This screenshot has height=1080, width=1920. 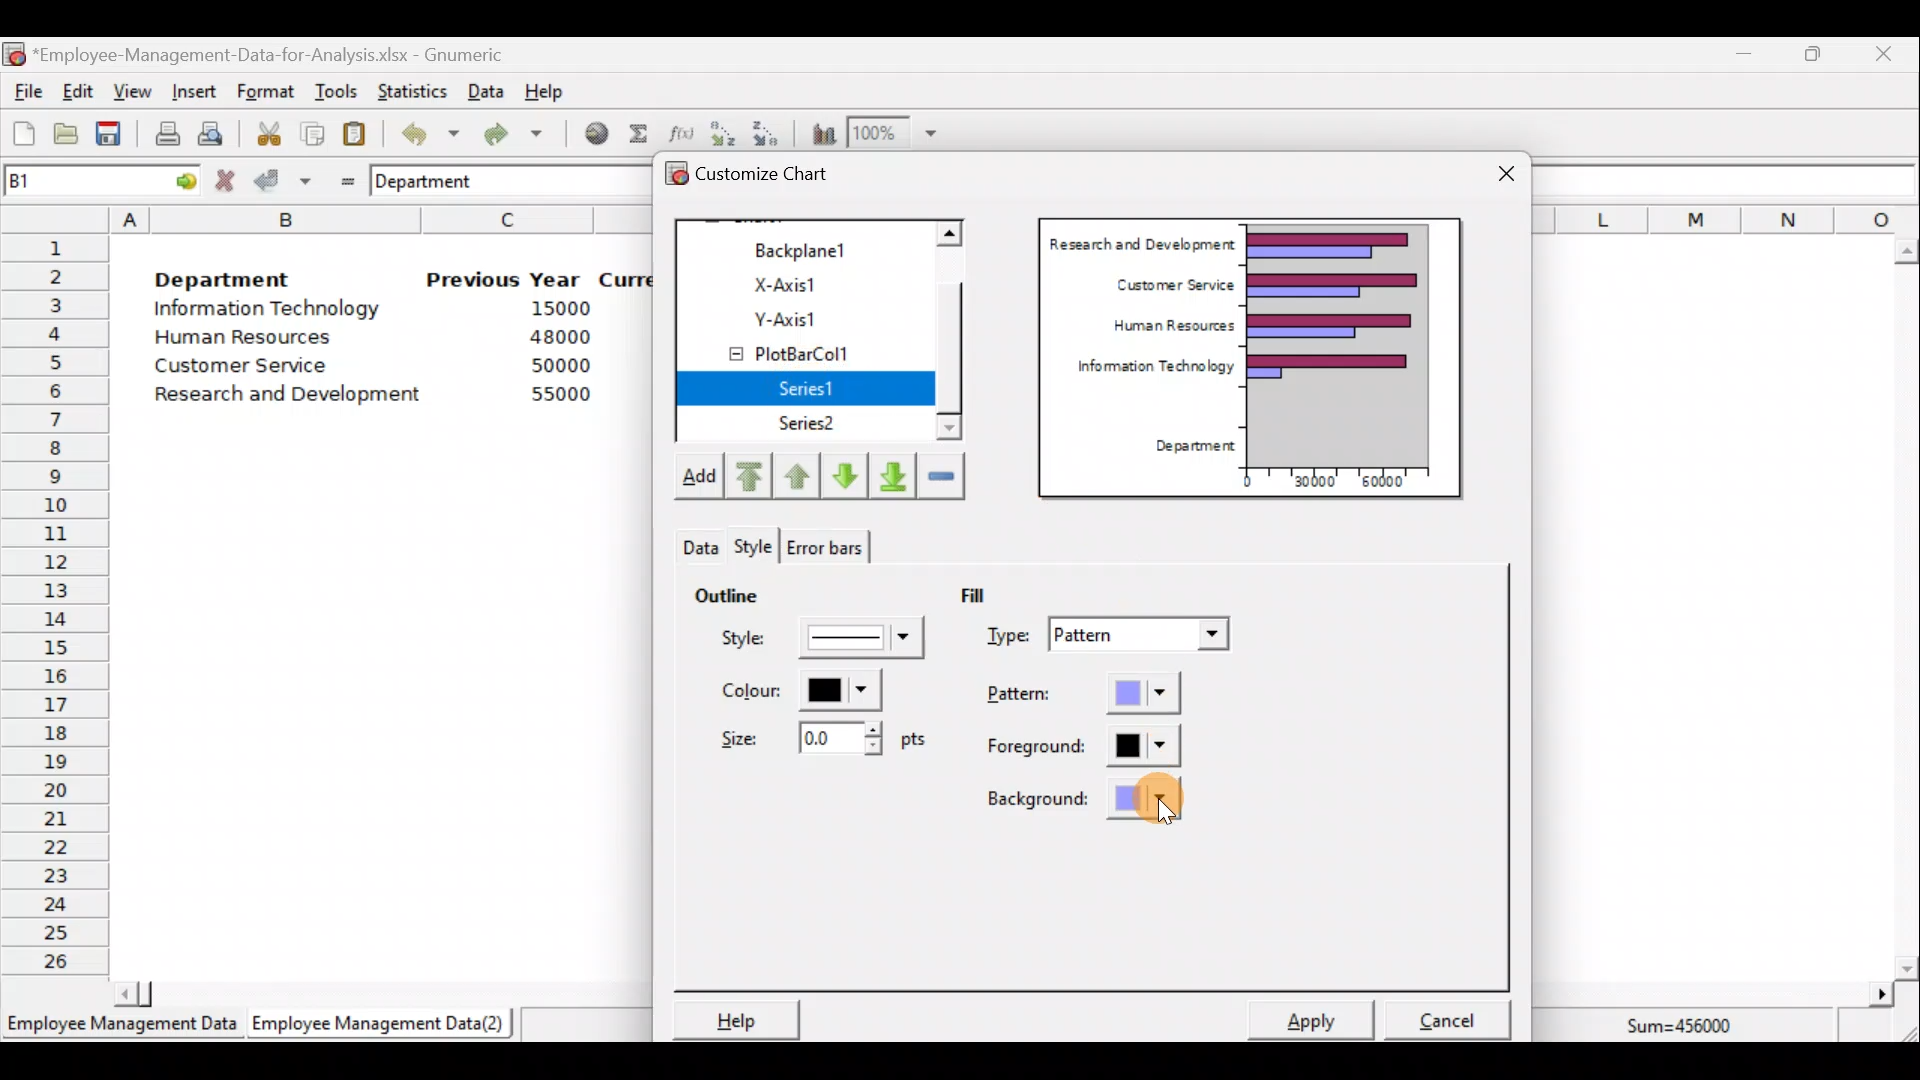 What do you see at coordinates (373, 992) in the screenshot?
I see `Scroll bar` at bounding box center [373, 992].